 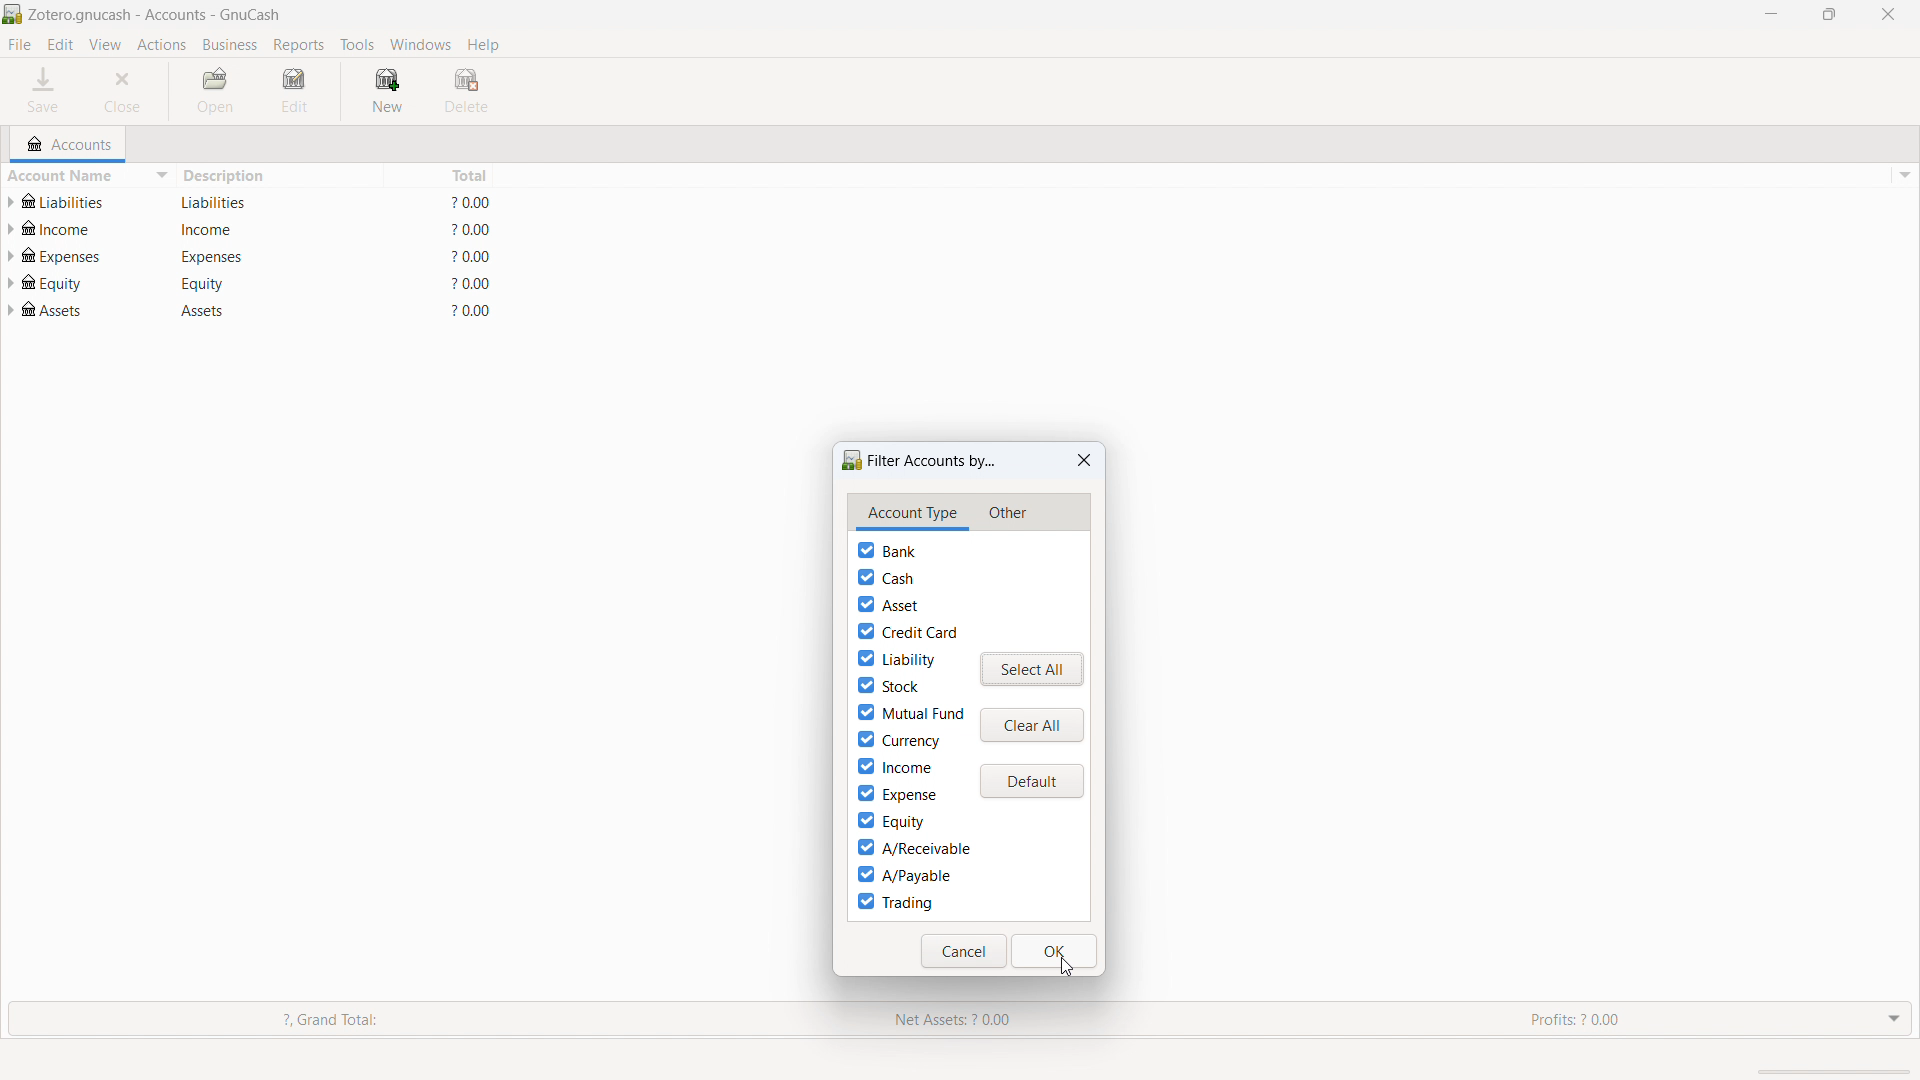 What do you see at coordinates (156, 15) in the screenshot?
I see `title` at bounding box center [156, 15].